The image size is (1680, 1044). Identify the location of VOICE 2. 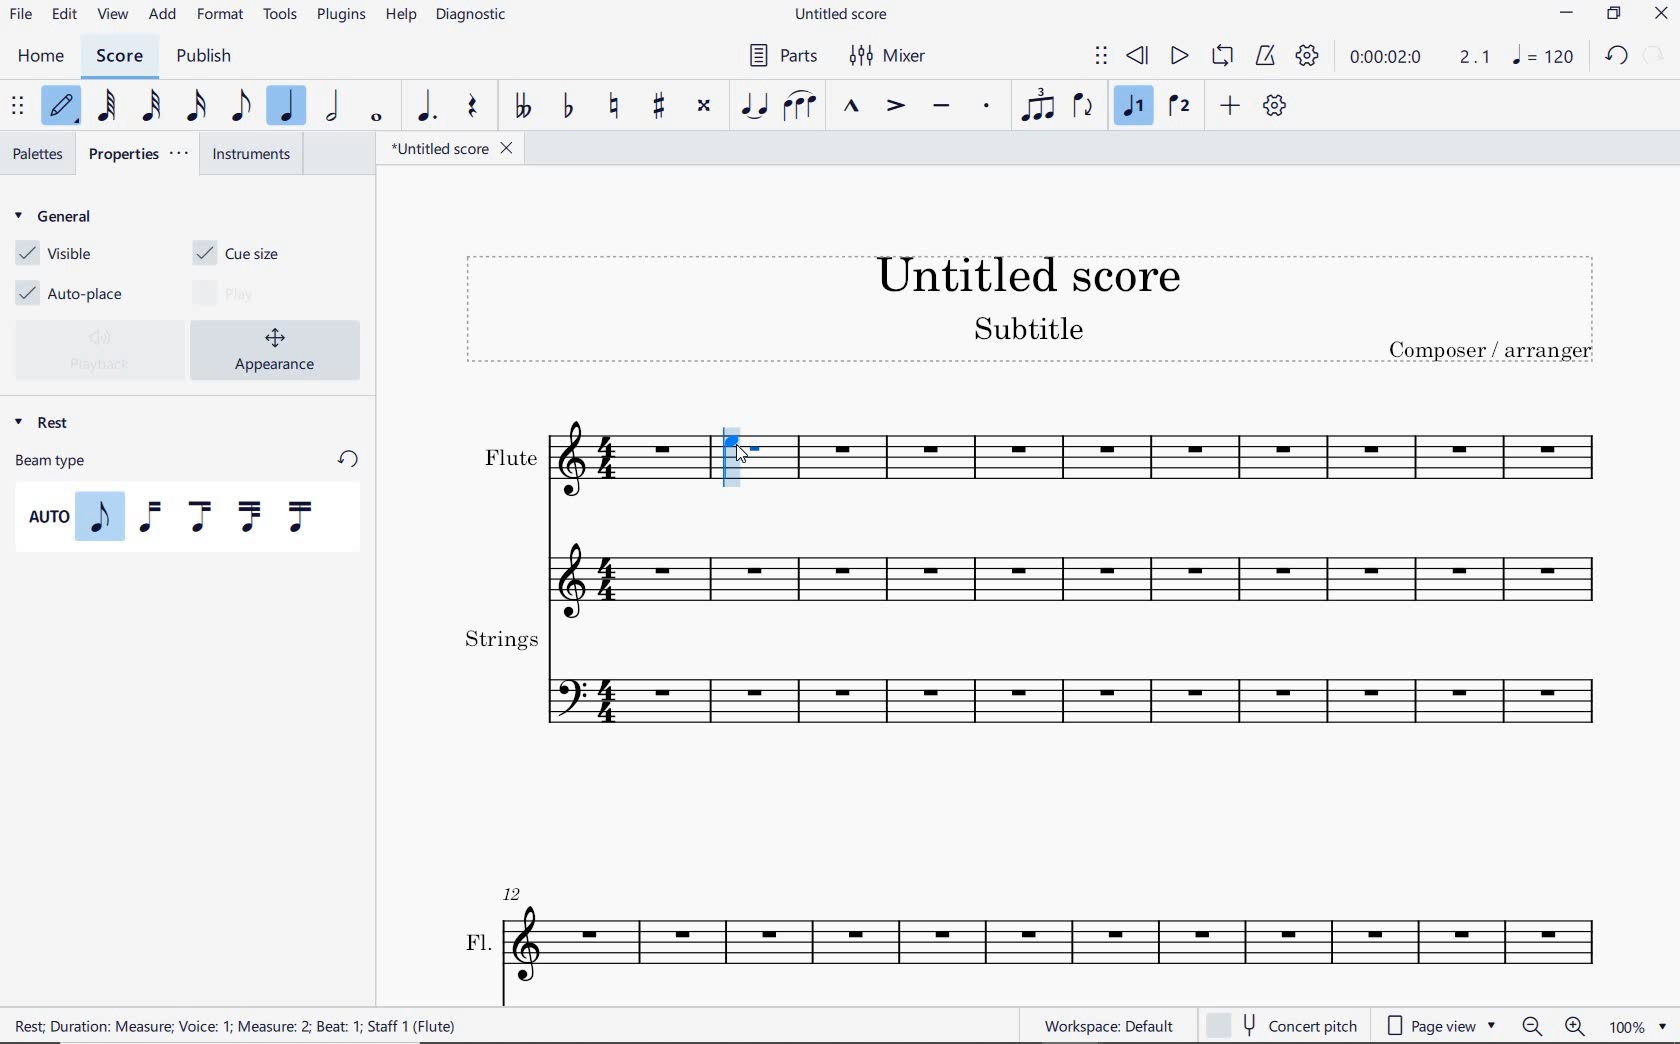
(1178, 107).